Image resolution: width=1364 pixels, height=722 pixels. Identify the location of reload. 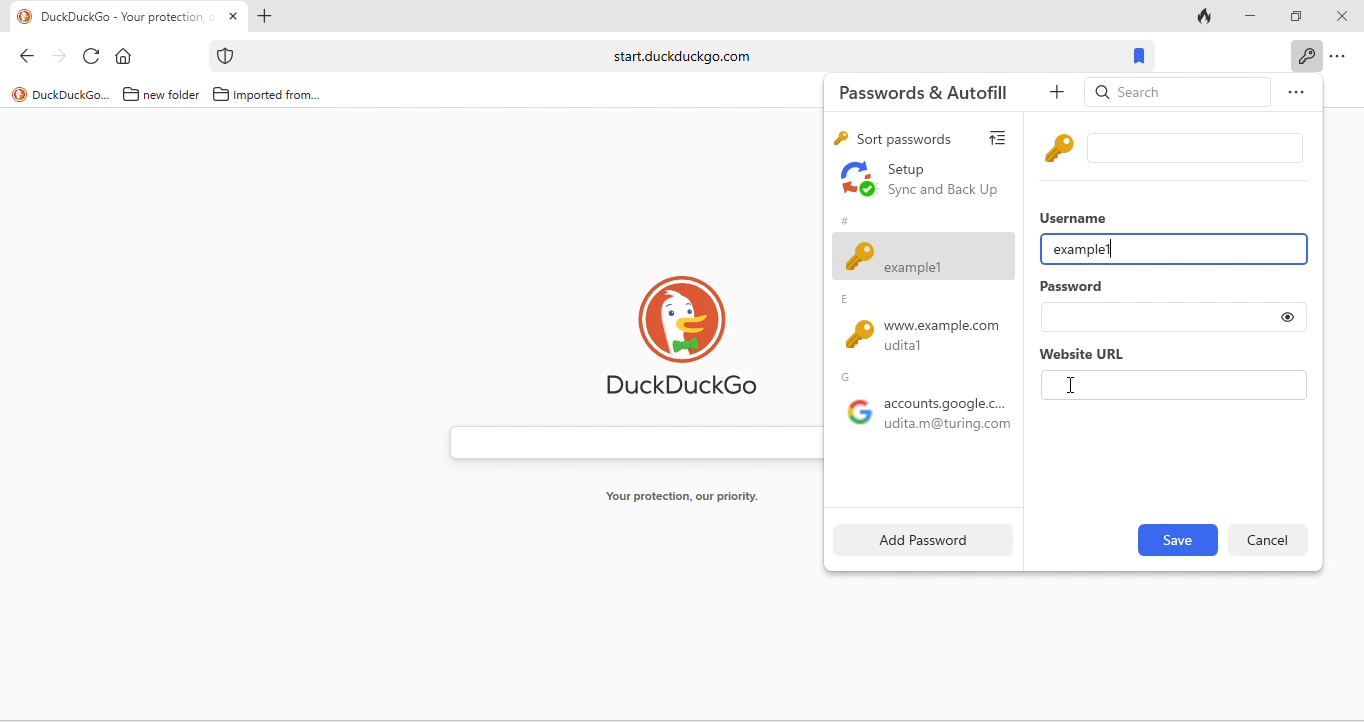
(93, 56).